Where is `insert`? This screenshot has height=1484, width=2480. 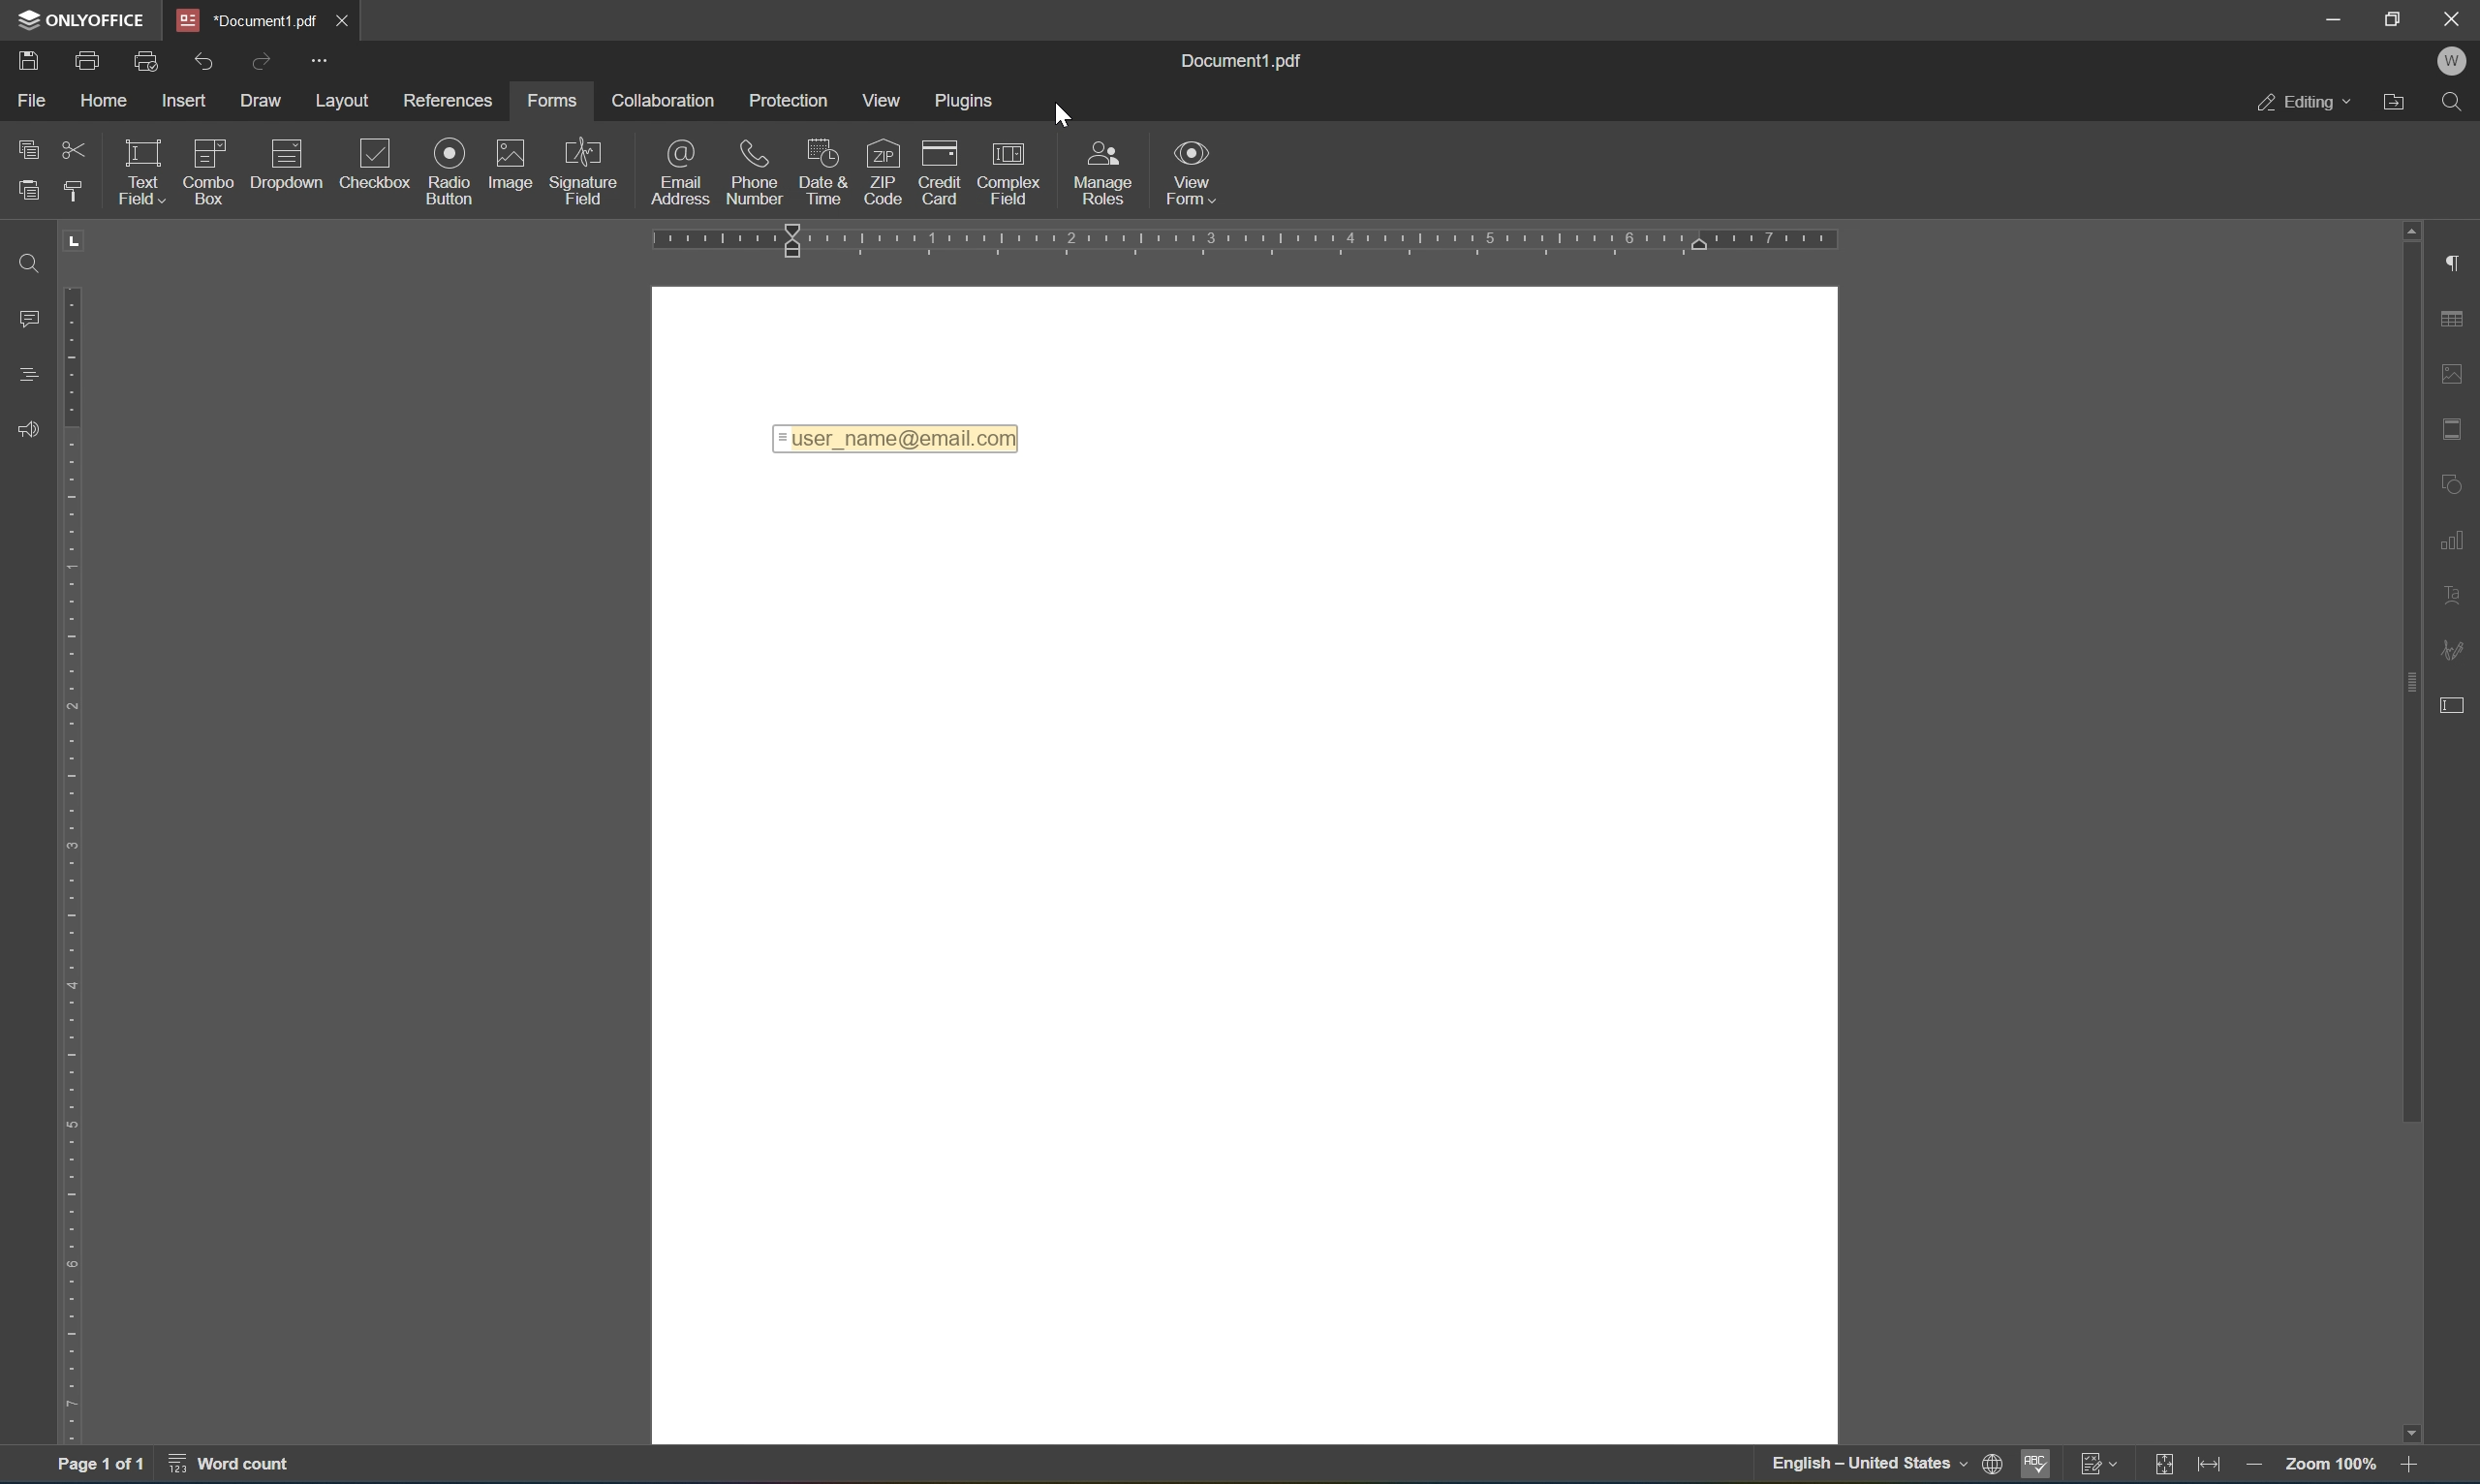
insert is located at coordinates (183, 102).